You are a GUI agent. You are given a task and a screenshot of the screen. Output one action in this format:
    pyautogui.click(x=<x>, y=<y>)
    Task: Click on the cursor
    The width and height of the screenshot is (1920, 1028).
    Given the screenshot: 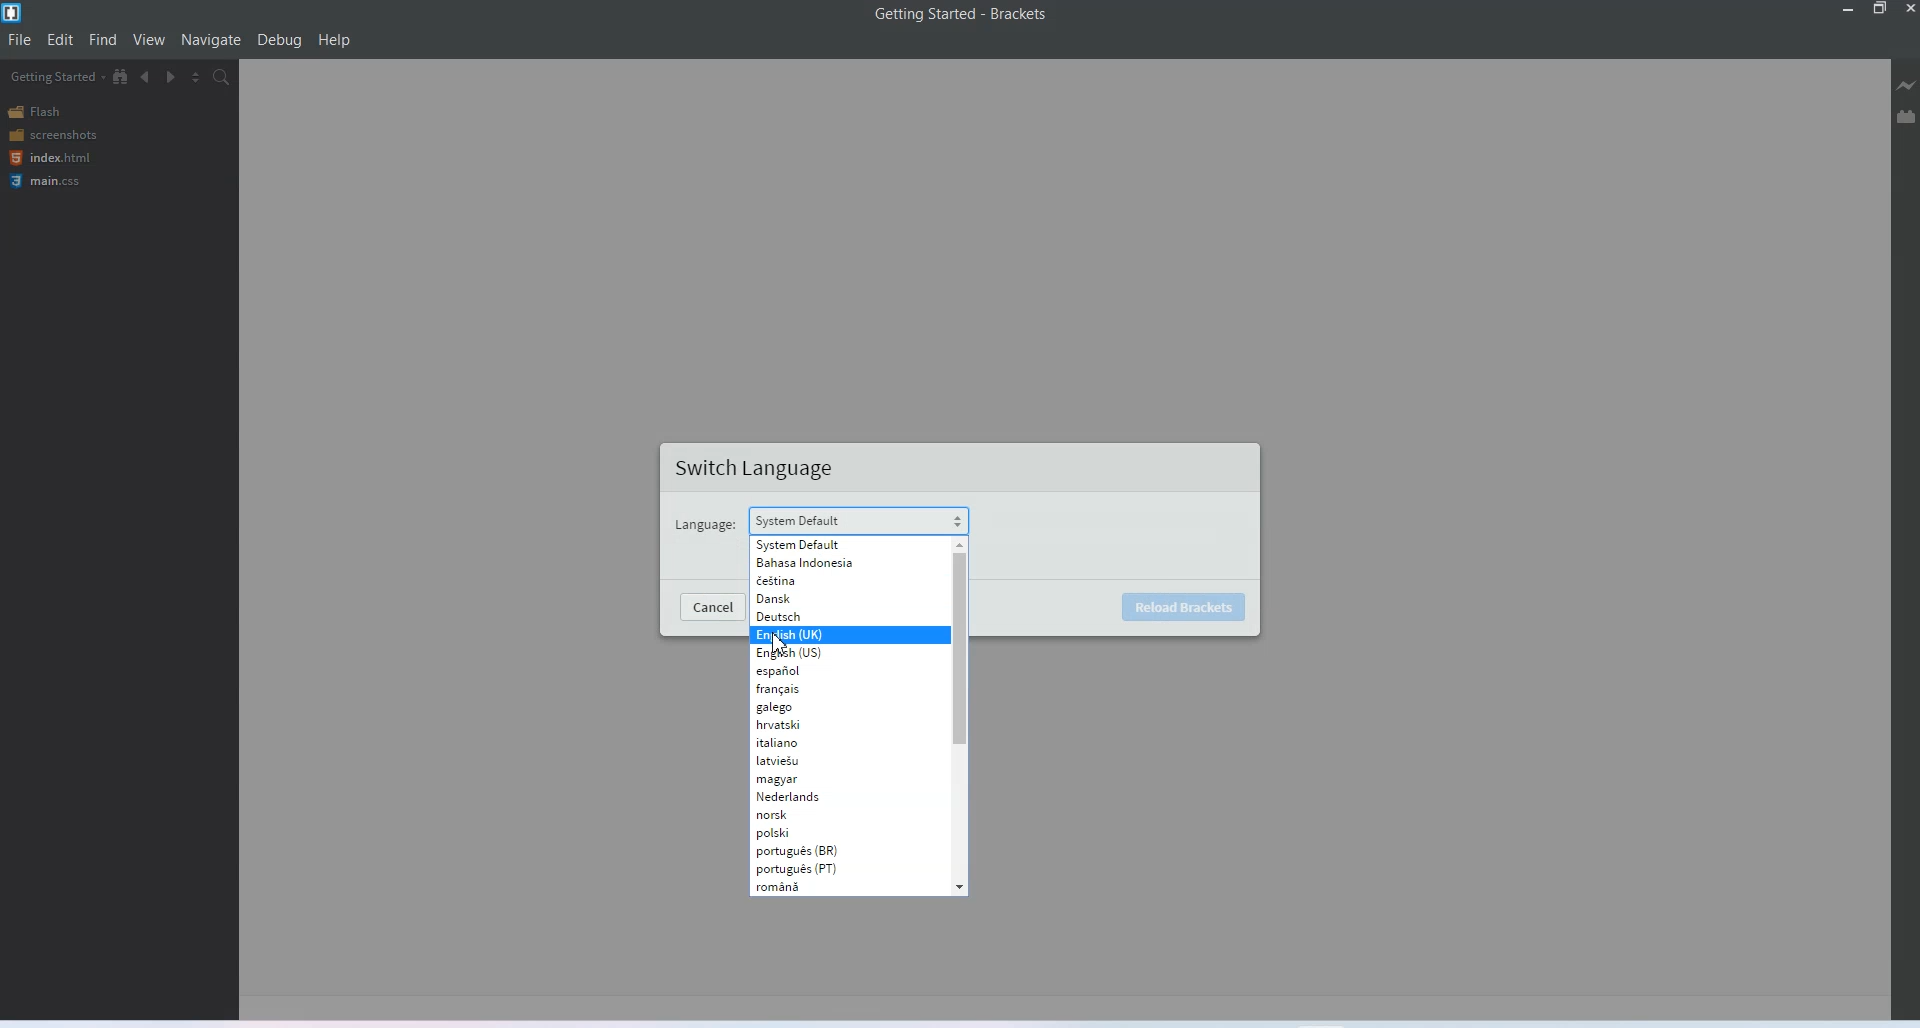 What is the action you would take?
    pyautogui.click(x=780, y=643)
    